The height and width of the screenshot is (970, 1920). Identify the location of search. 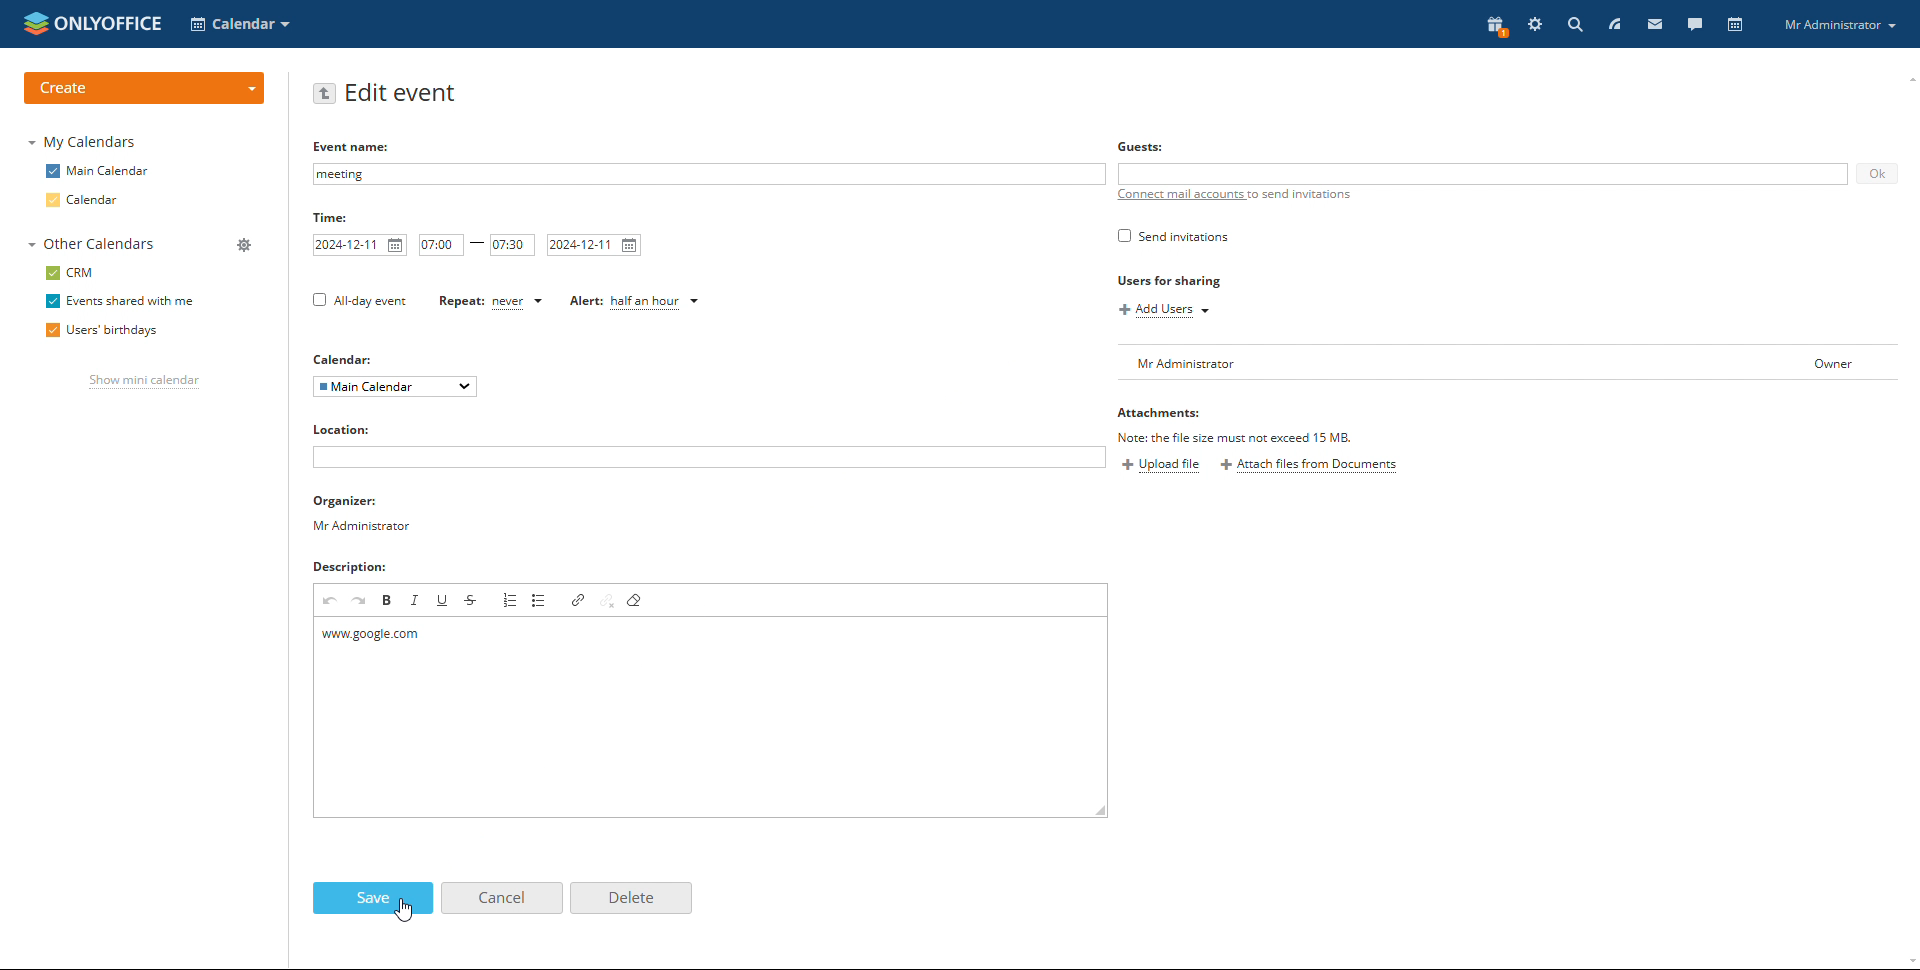
(1572, 25).